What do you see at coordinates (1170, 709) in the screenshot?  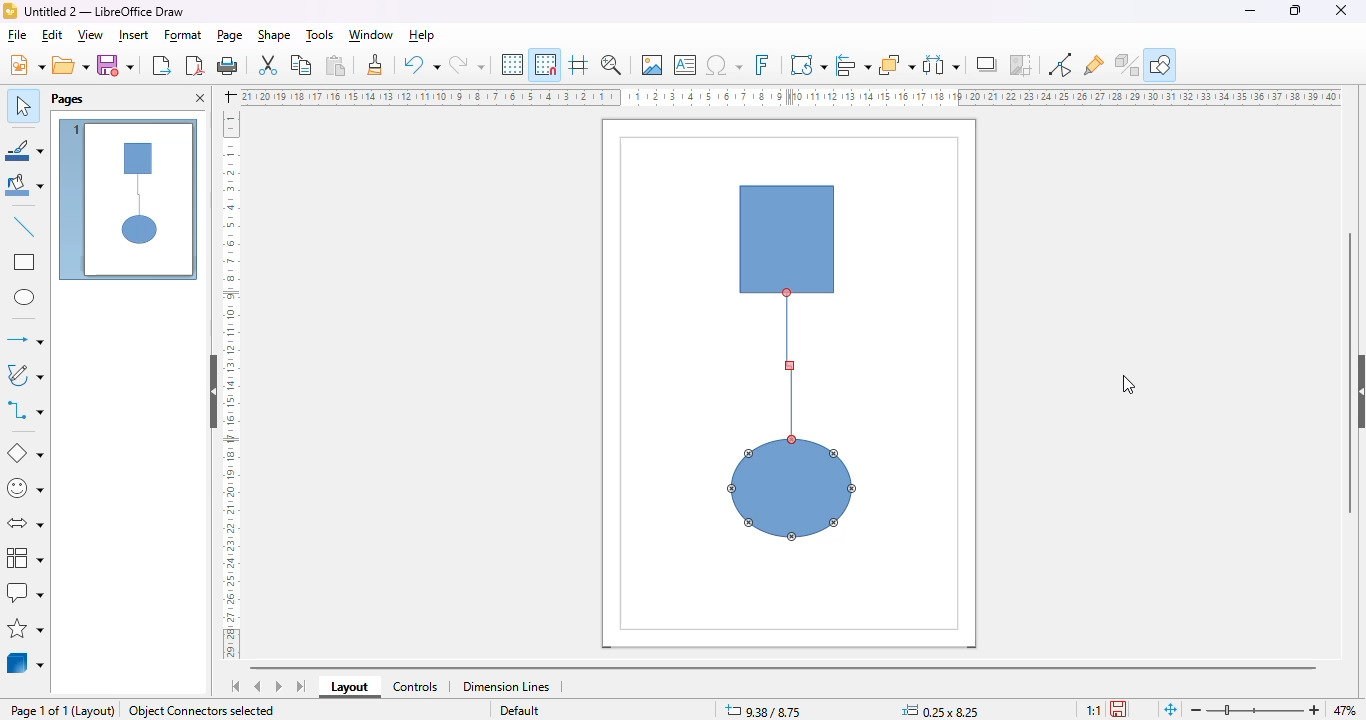 I see `fit page to current window` at bounding box center [1170, 709].